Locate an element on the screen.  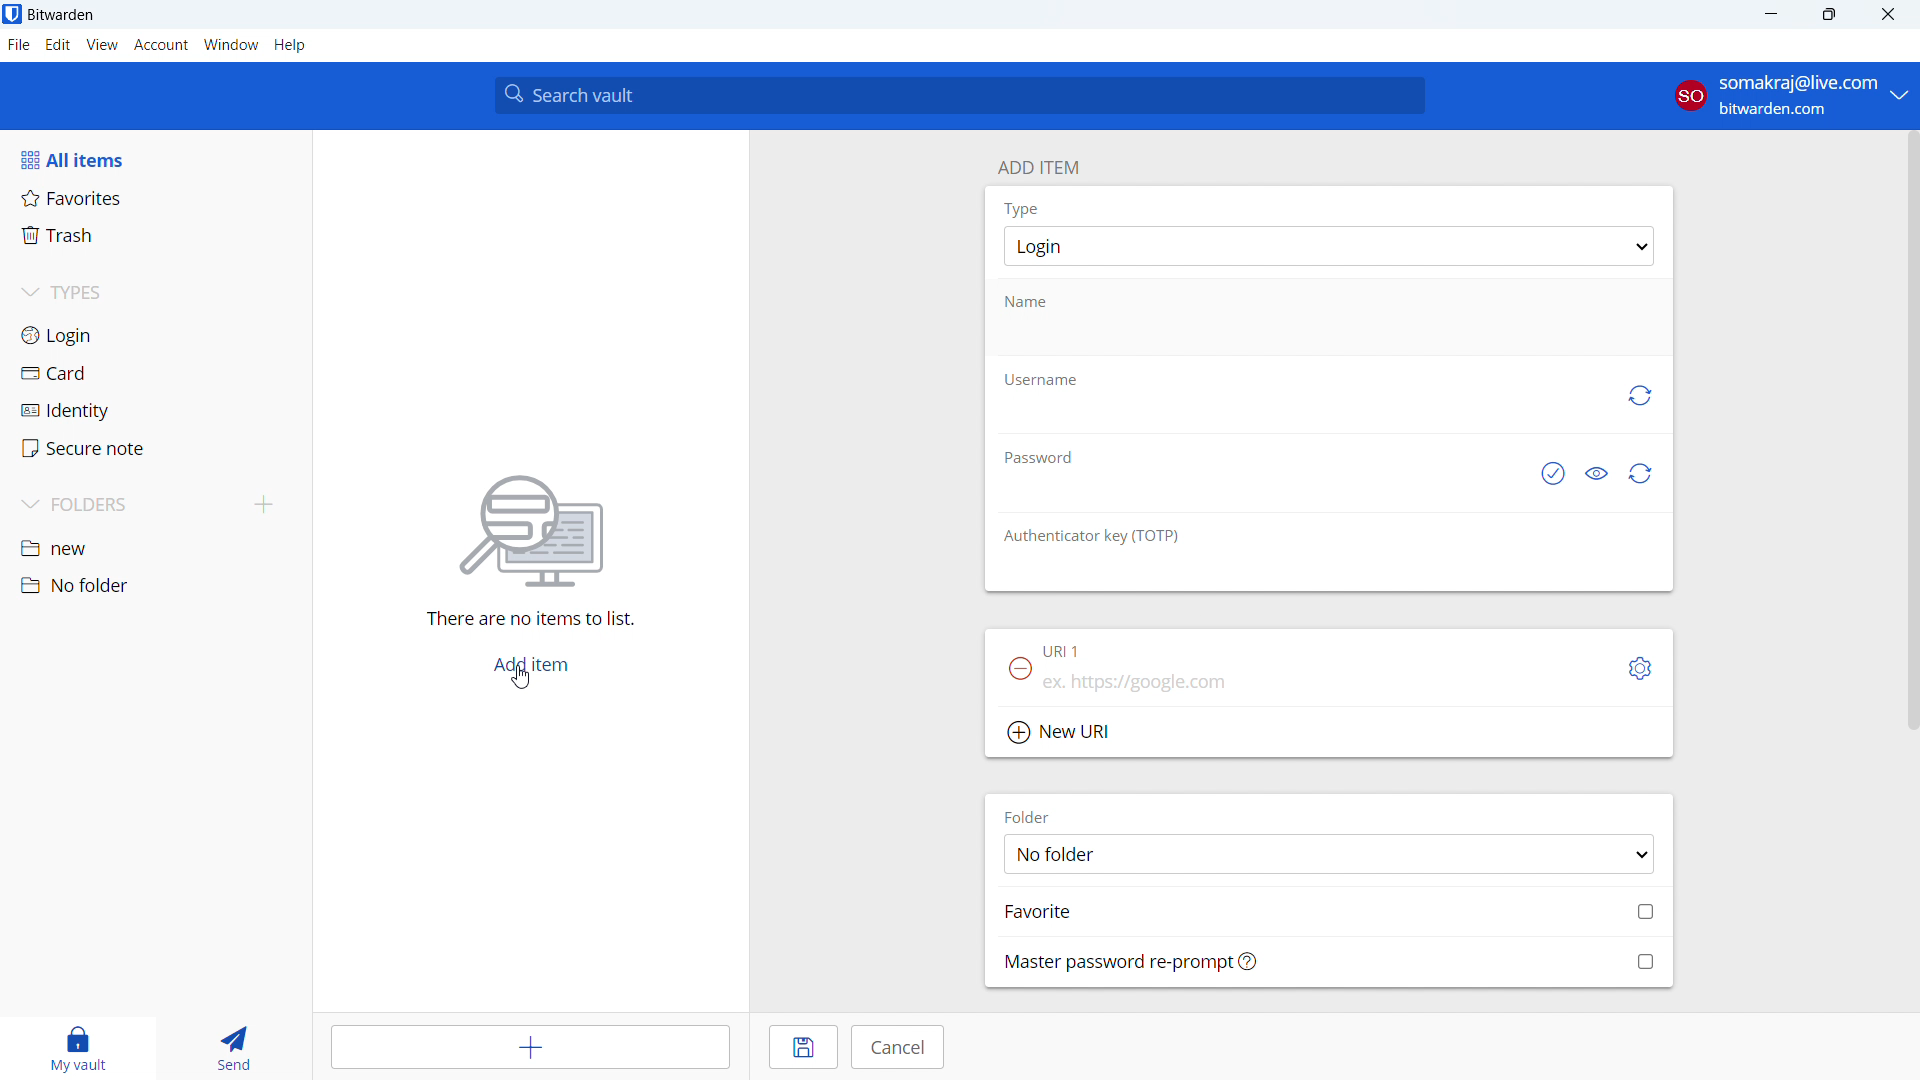
there are no items to list  is located at coordinates (524, 621).